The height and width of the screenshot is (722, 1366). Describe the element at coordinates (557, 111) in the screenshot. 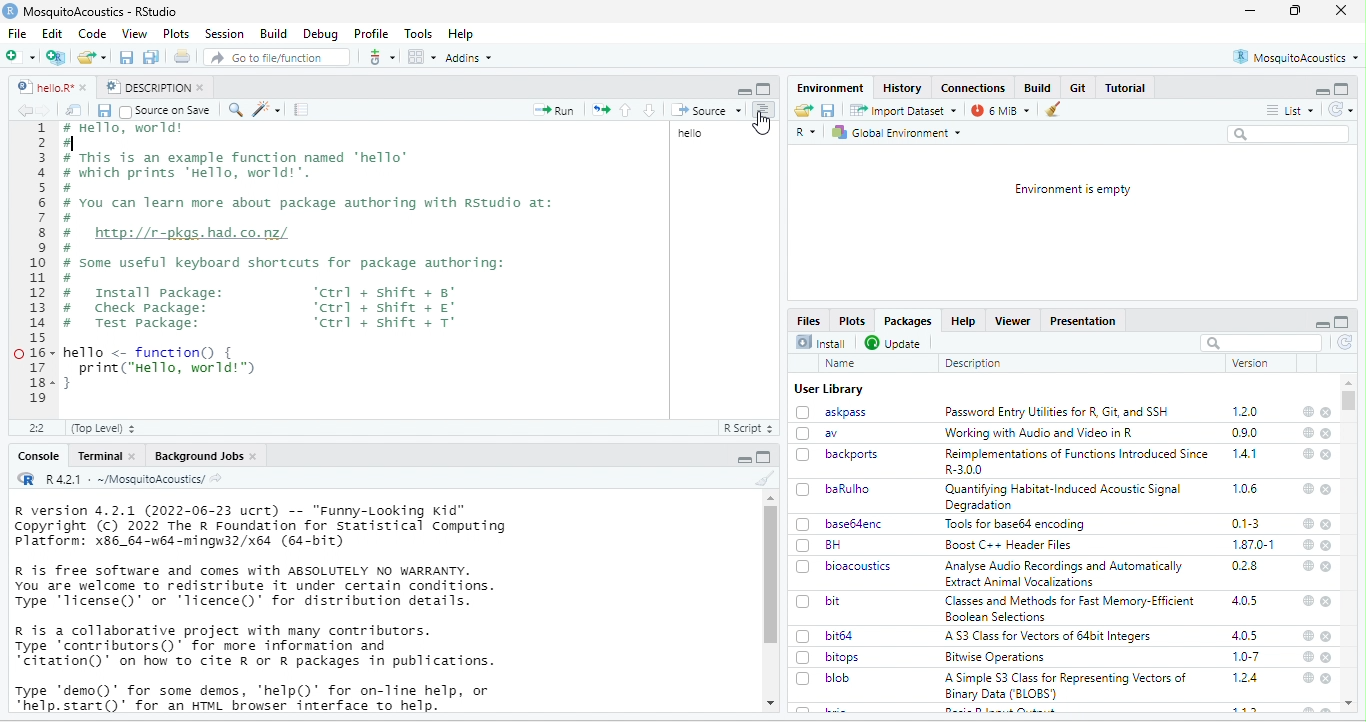

I see `run the current line or selection` at that location.